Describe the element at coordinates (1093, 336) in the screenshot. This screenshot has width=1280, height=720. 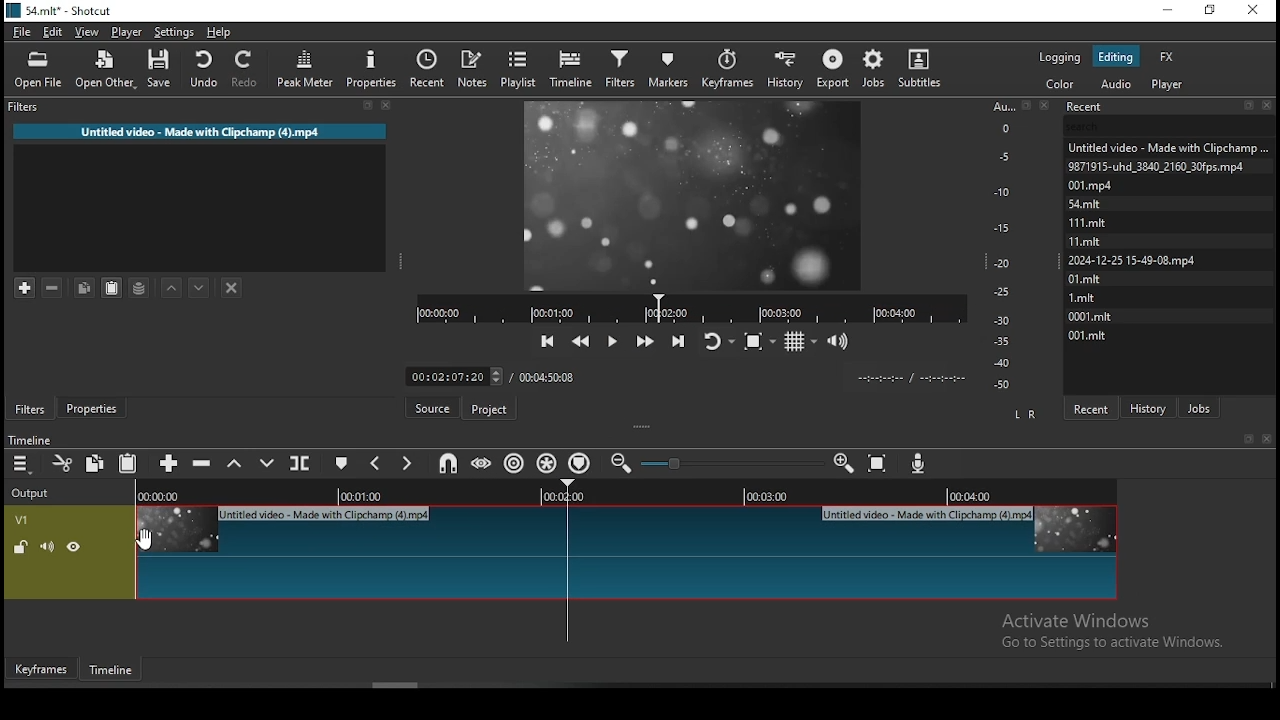
I see `files` at that location.